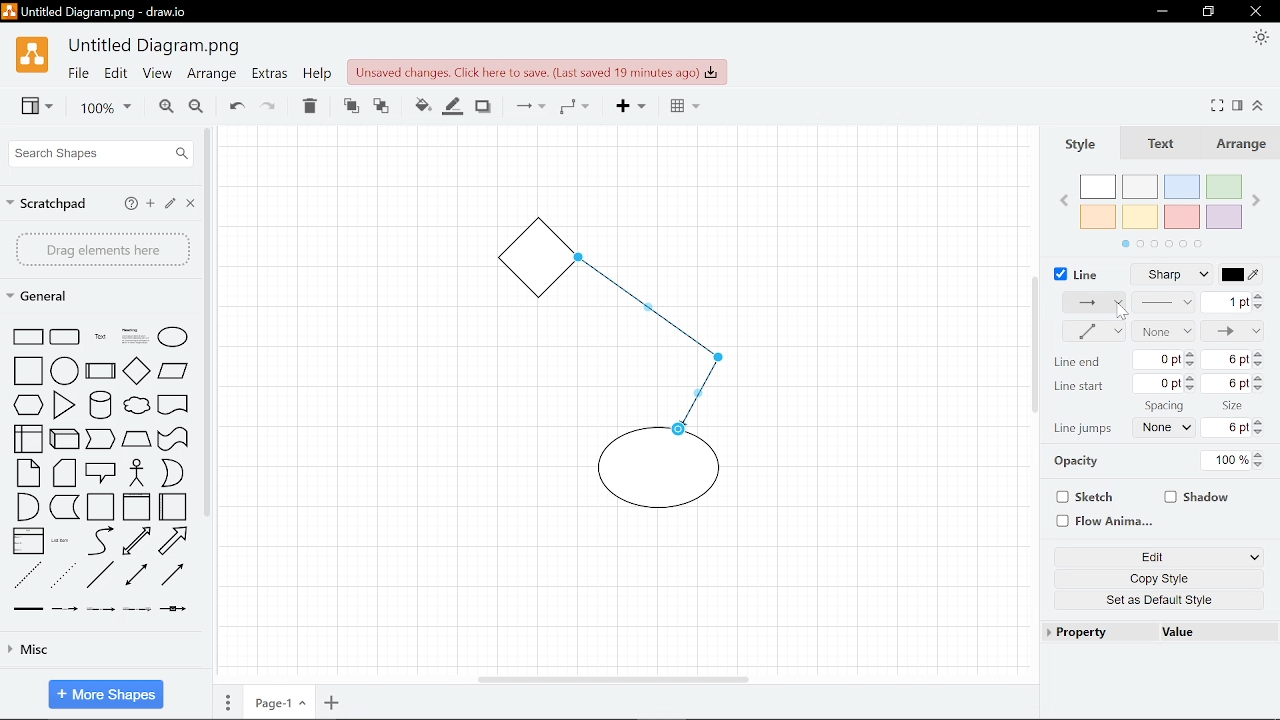 This screenshot has height=720, width=1280. What do you see at coordinates (627, 108) in the screenshot?
I see `Add` at bounding box center [627, 108].